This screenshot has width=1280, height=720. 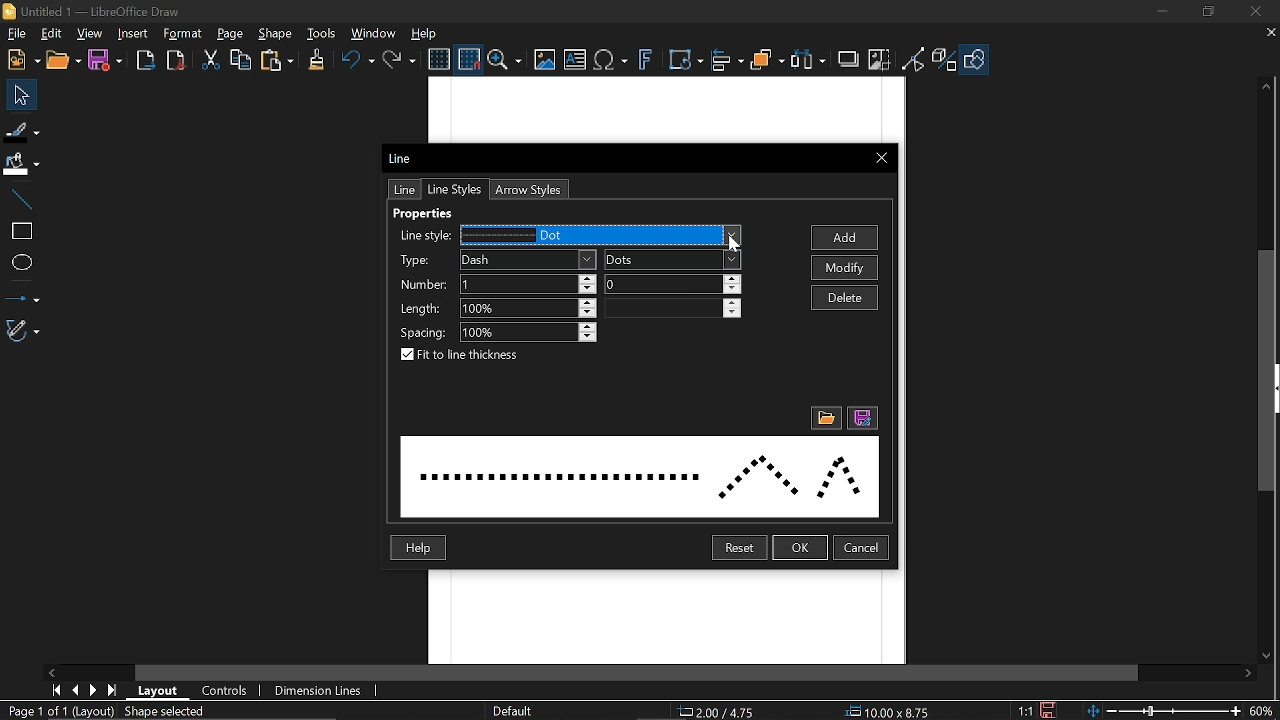 What do you see at coordinates (879, 59) in the screenshot?
I see `Crop` at bounding box center [879, 59].